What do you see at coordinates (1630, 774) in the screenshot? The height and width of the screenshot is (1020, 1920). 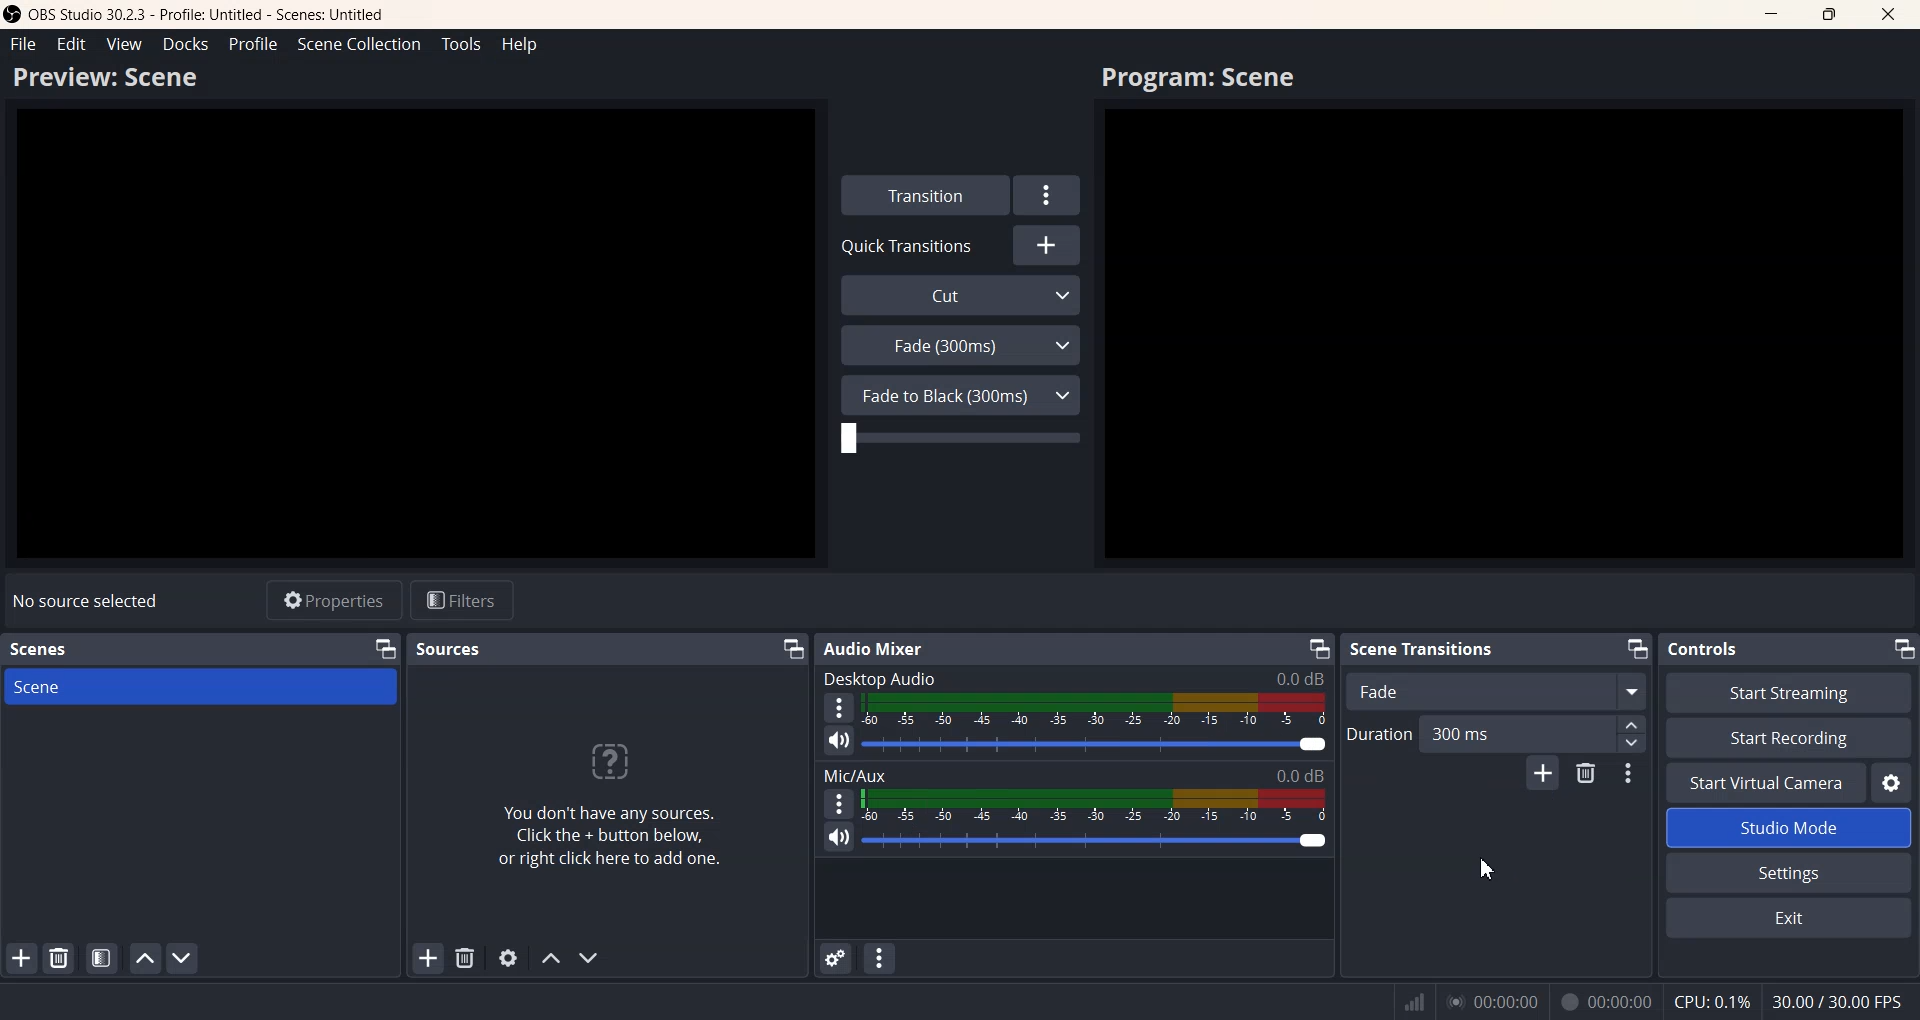 I see `Transition properties` at bounding box center [1630, 774].